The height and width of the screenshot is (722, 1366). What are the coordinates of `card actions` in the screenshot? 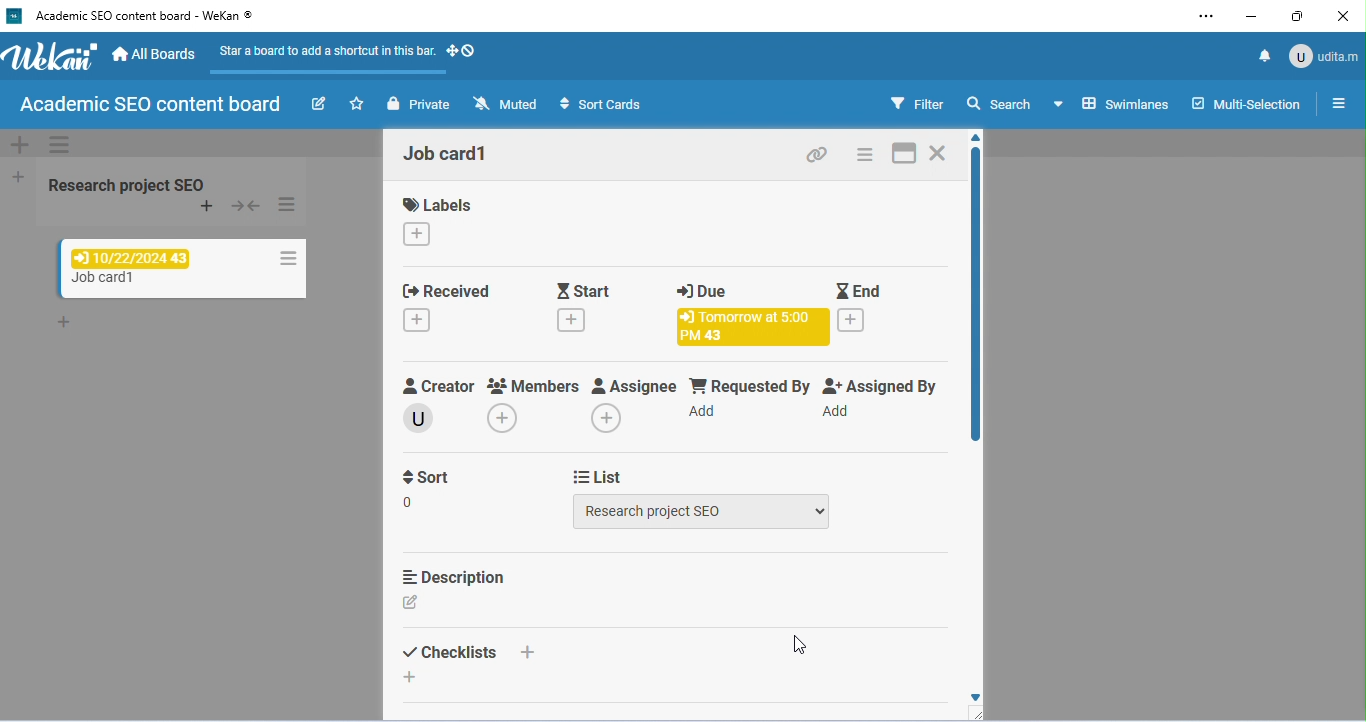 It's located at (286, 255).